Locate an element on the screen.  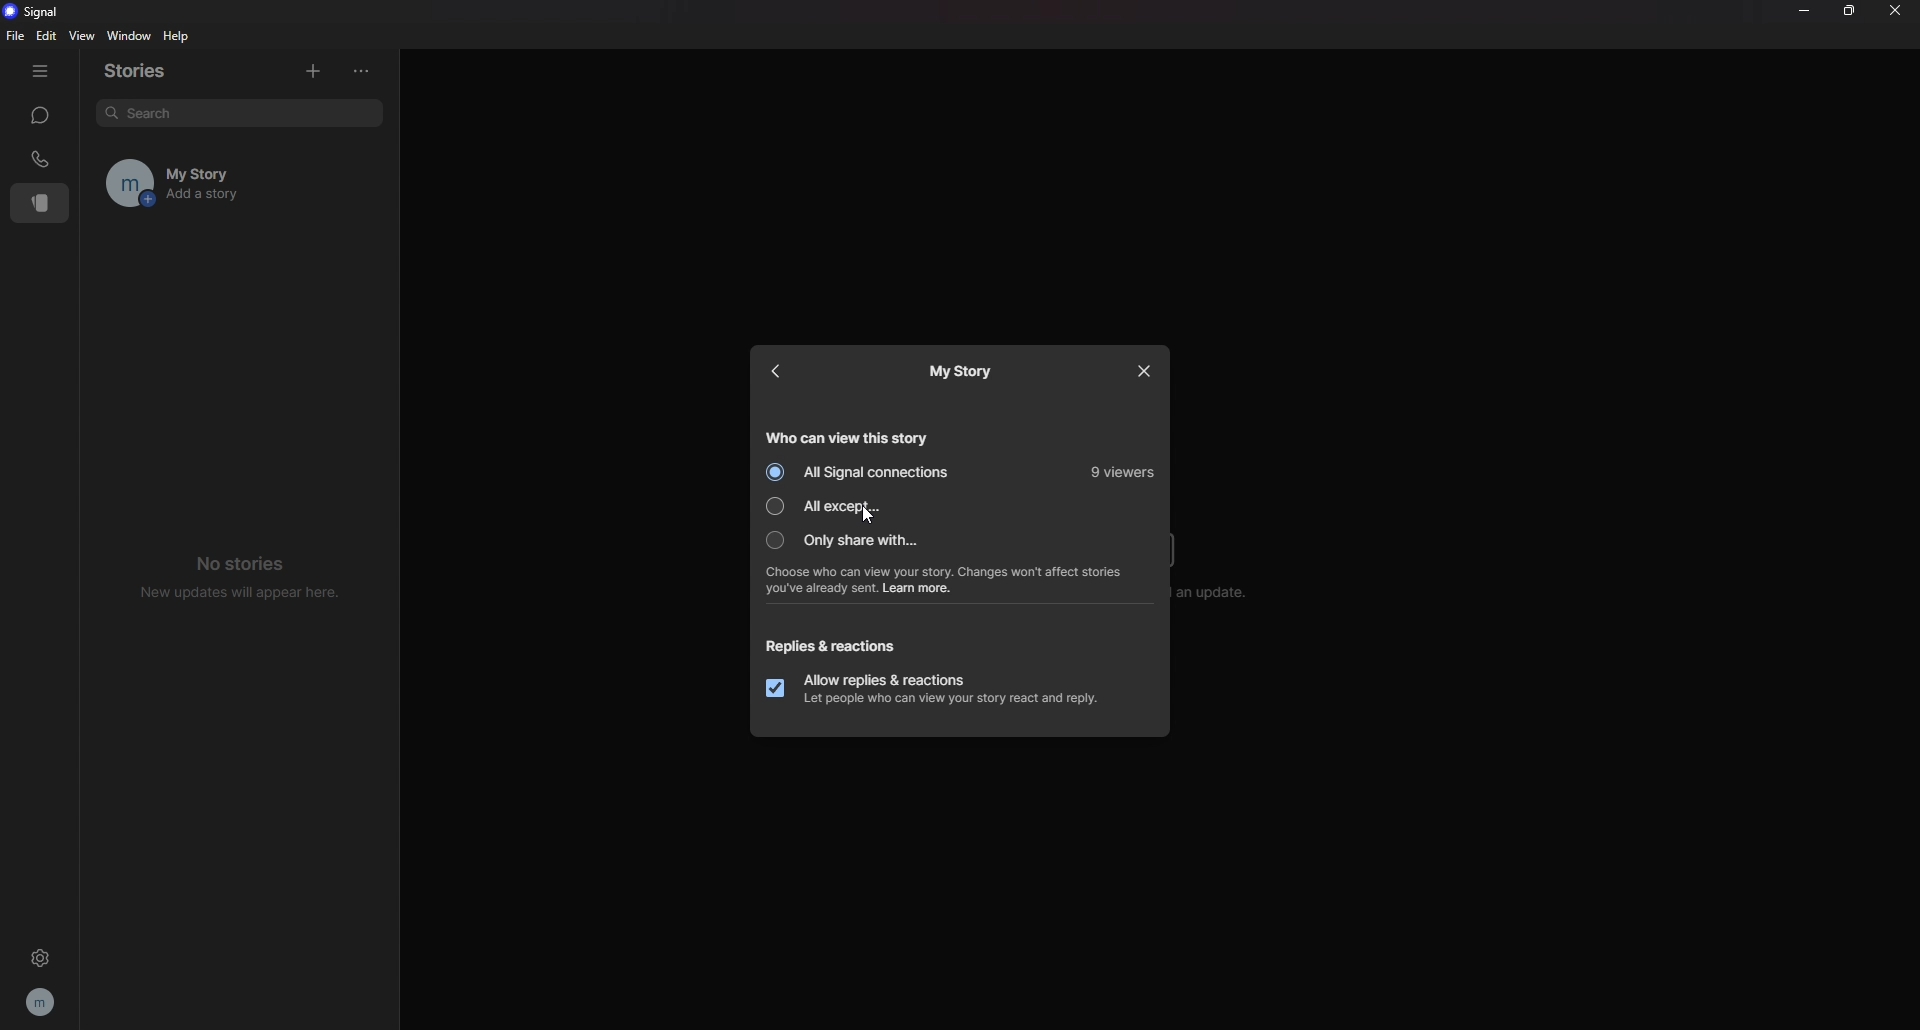
stories is located at coordinates (148, 71).